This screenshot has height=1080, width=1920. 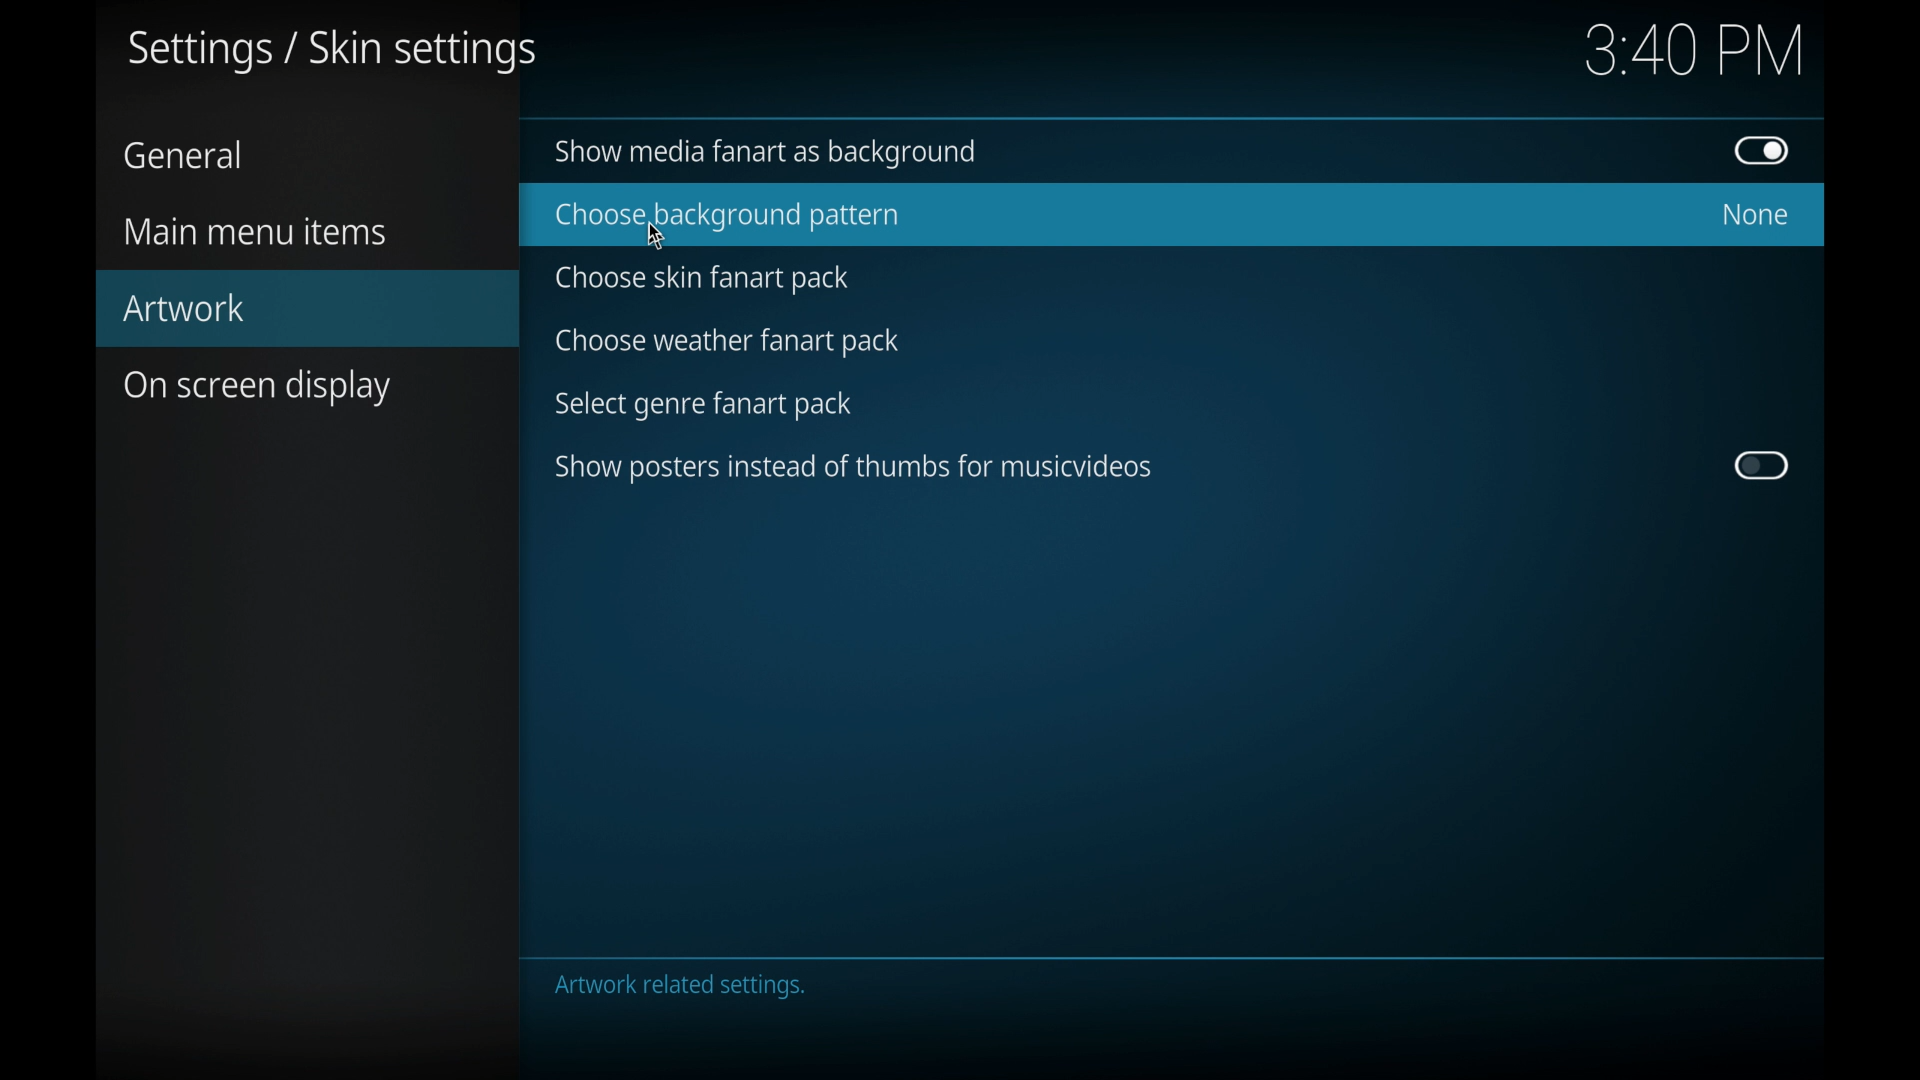 What do you see at coordinates (856, 468) in the screenshot?
I see `show posters instead of thumbs for music videos` at bounding box center [856, 468].